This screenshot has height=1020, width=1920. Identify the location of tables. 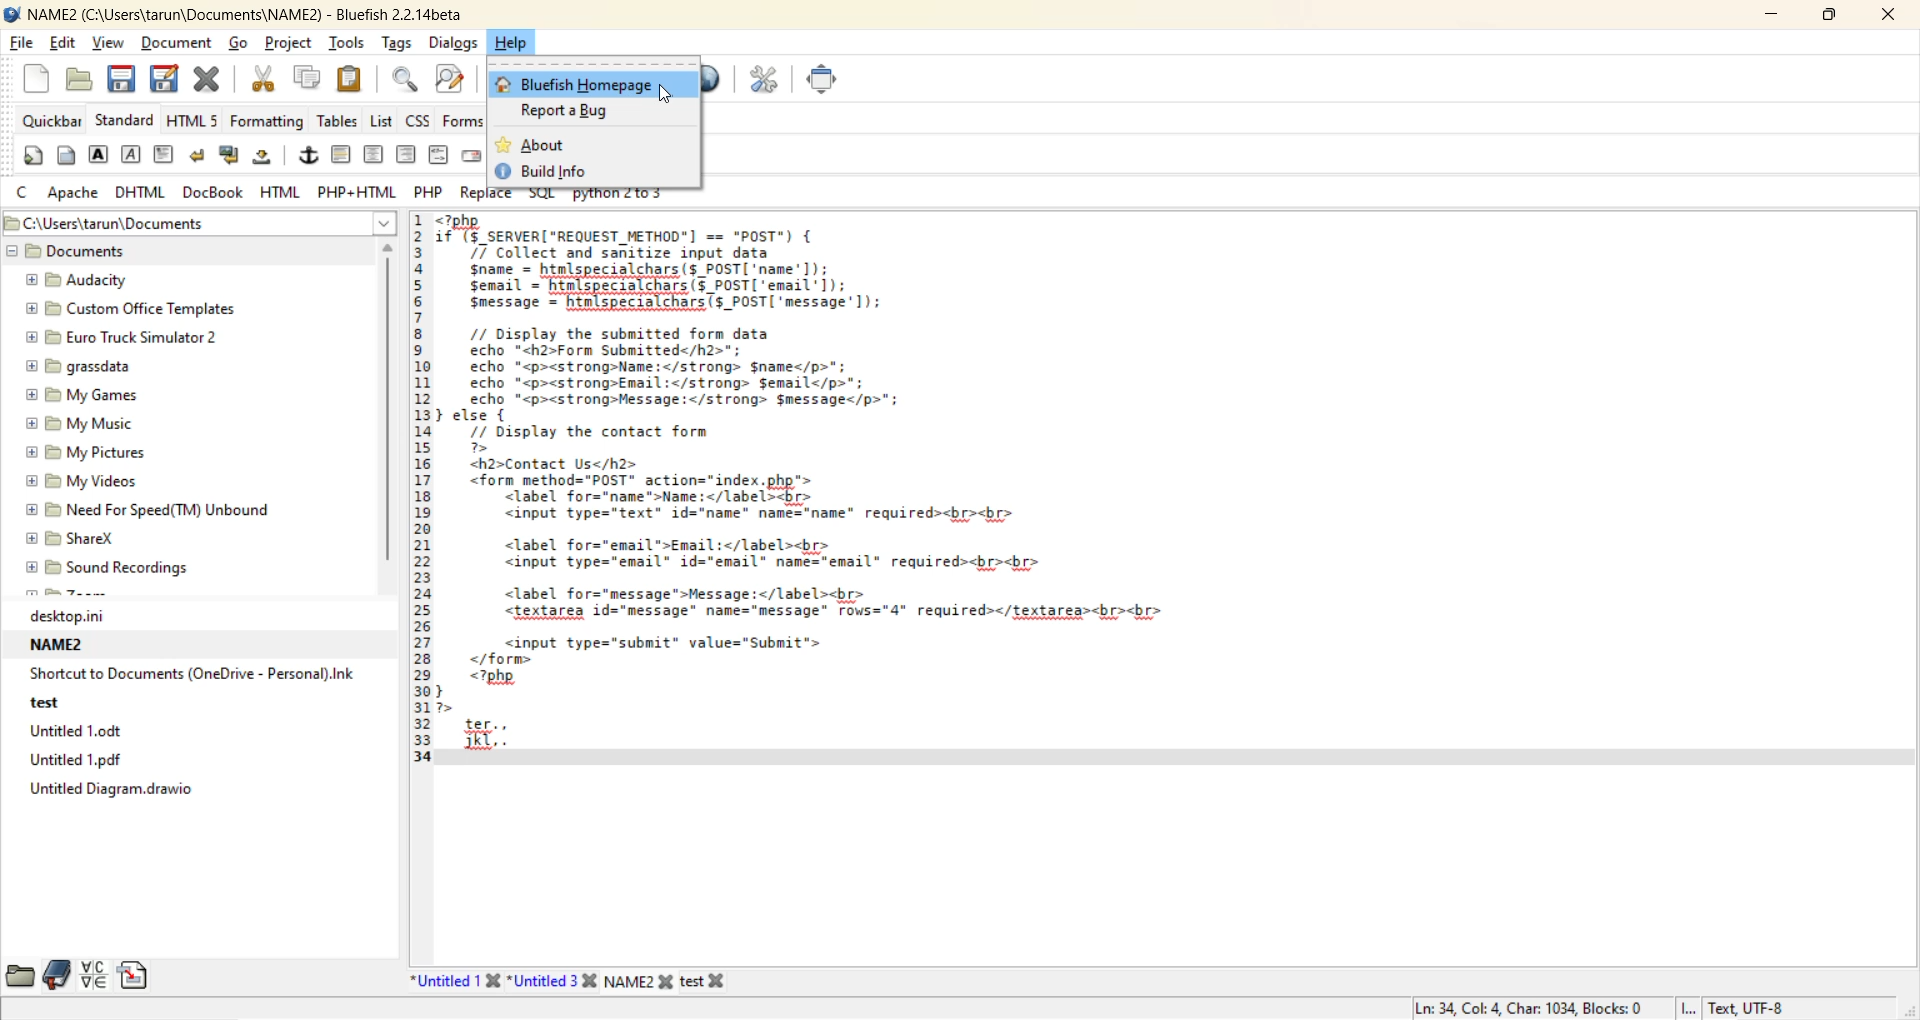
(337, 120).